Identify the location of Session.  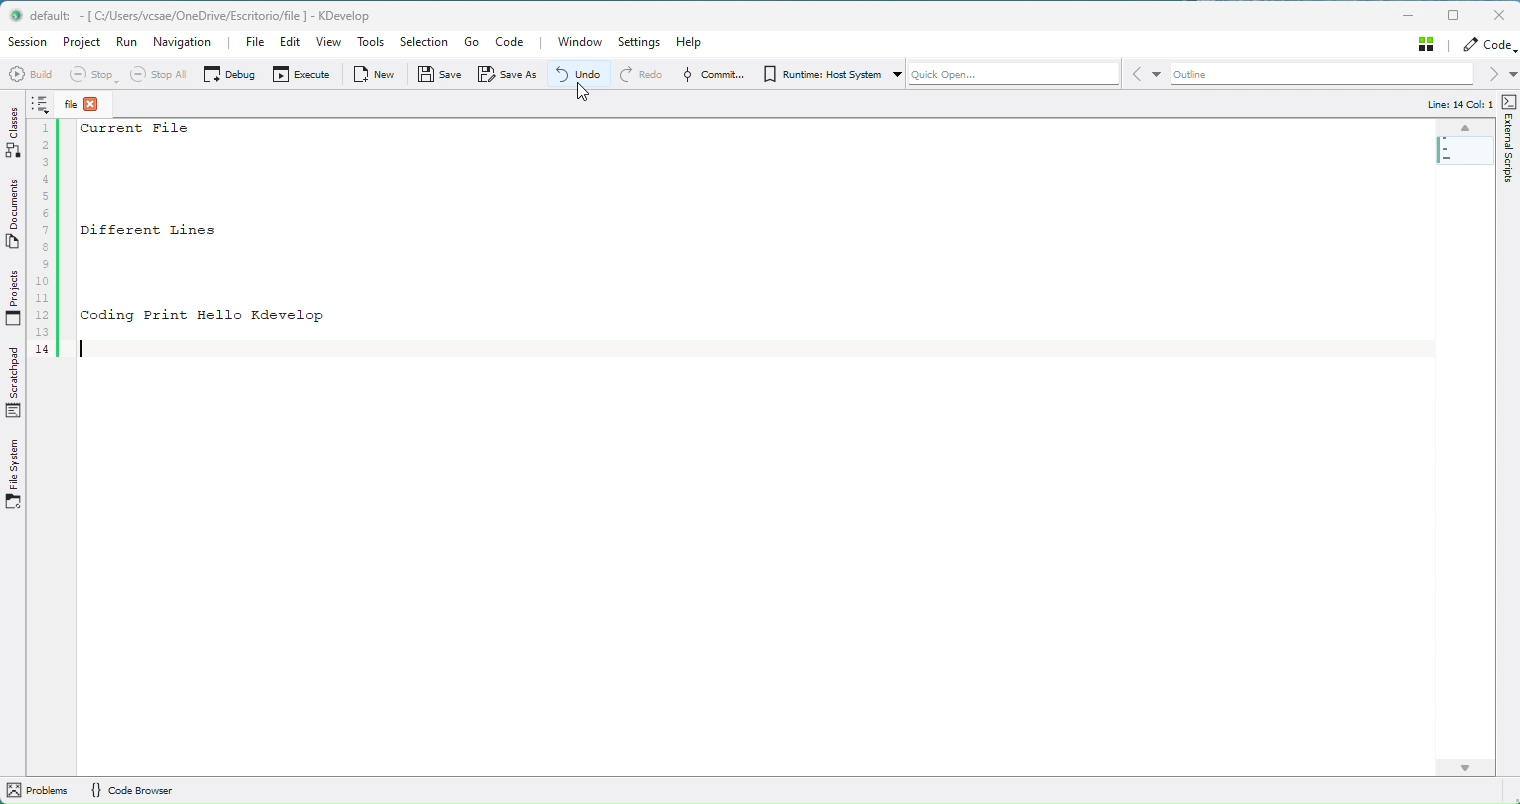
(27, 41).